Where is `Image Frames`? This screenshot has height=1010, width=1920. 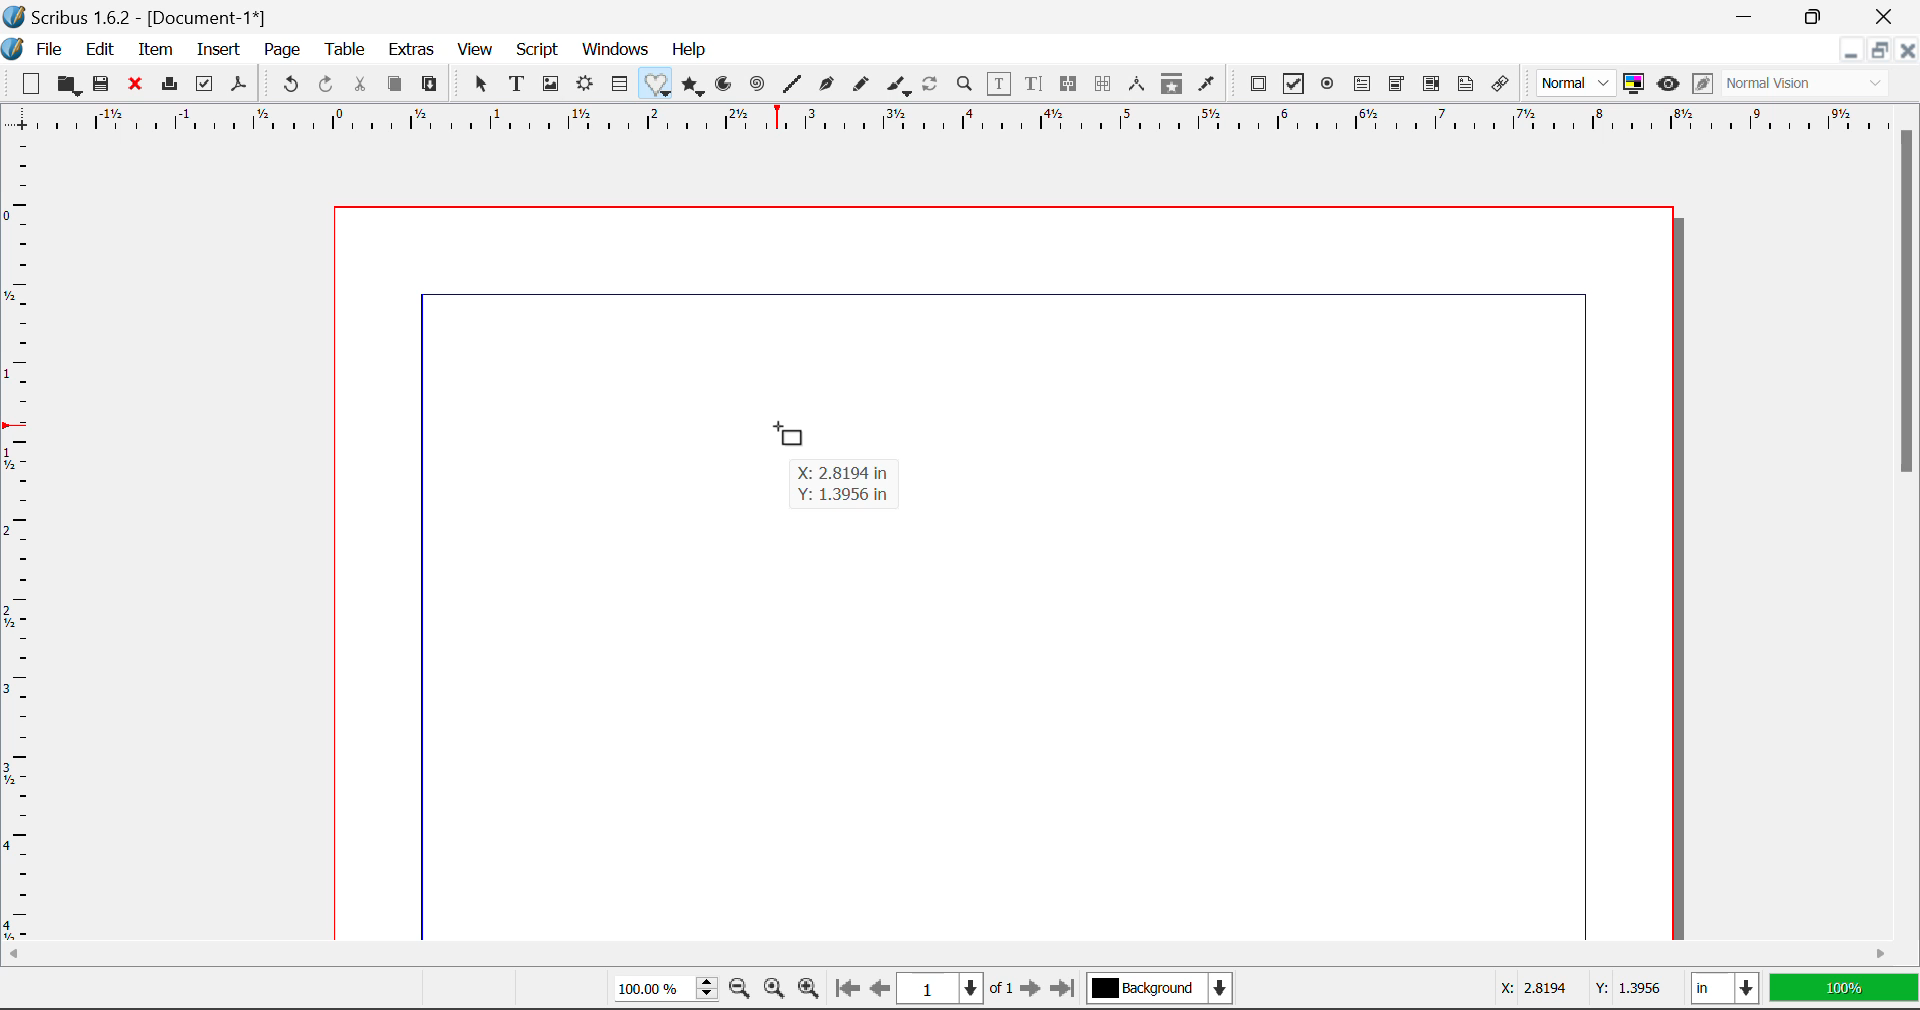 Image Frames is located at coordinates (550, 84).